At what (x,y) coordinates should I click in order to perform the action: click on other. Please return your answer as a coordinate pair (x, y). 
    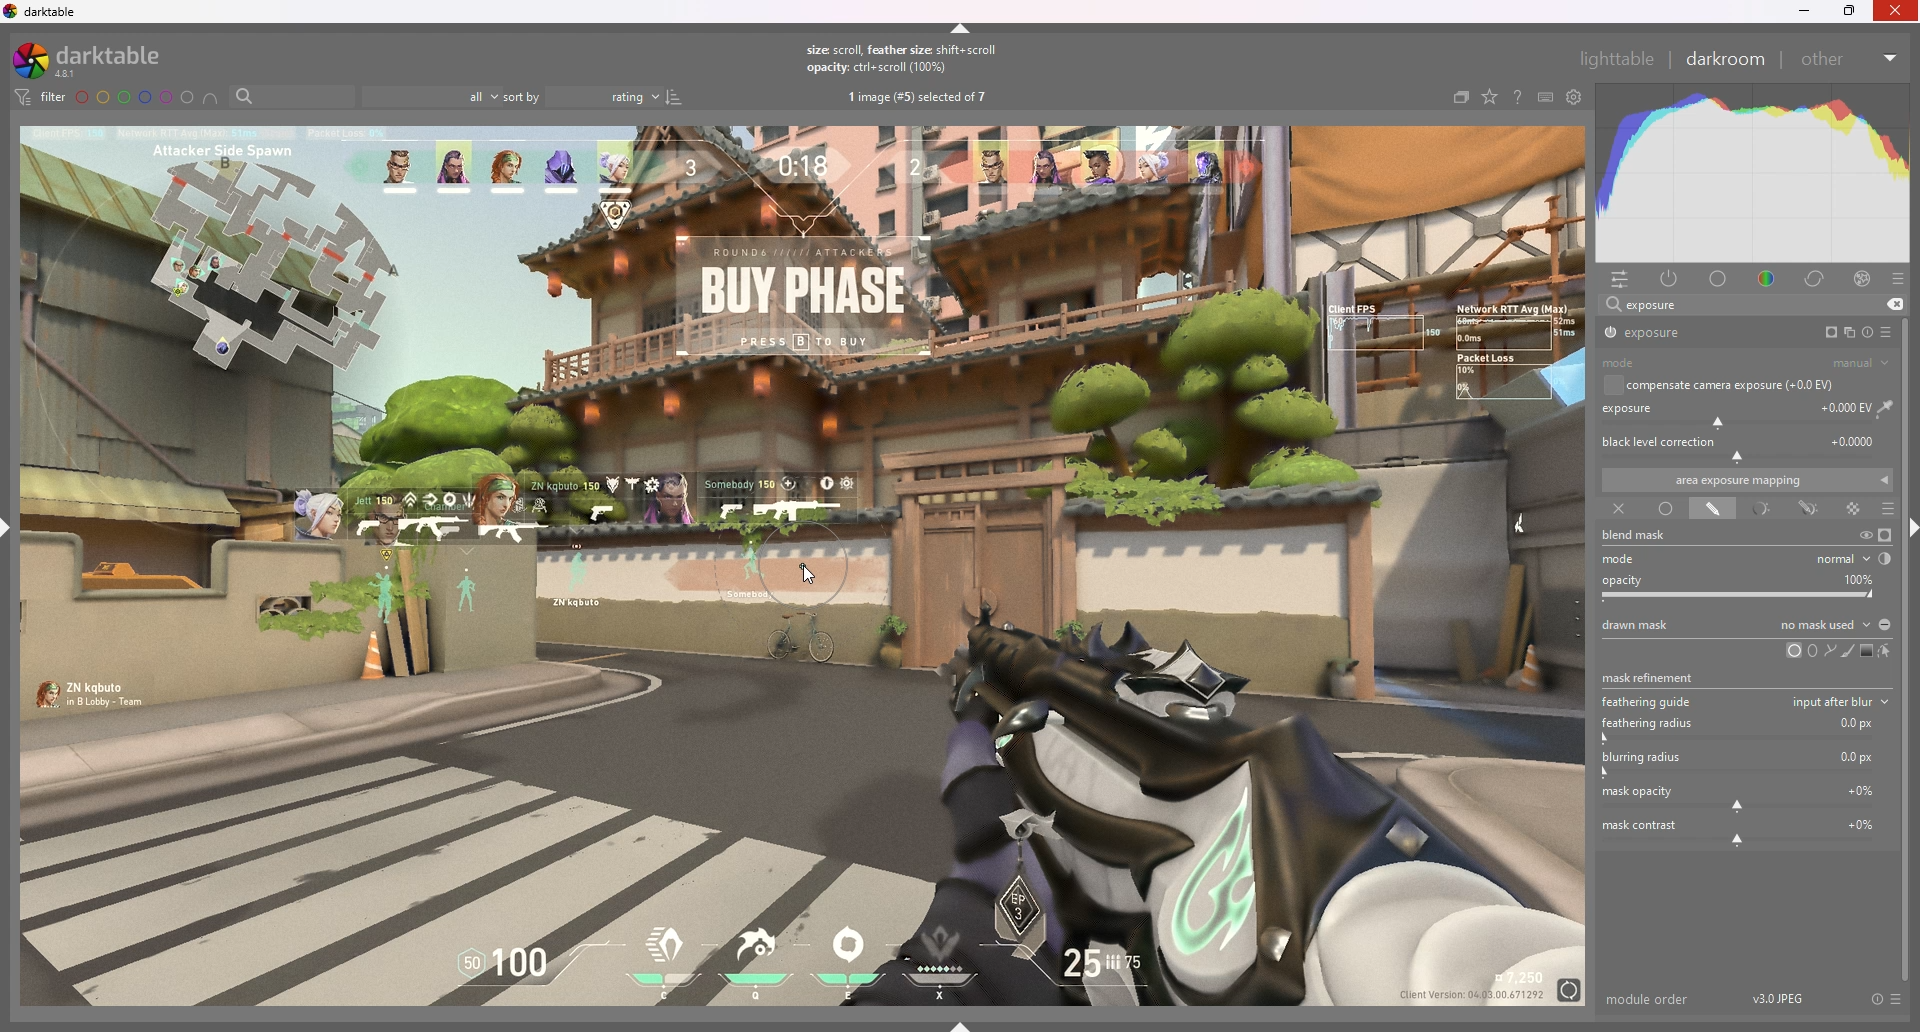
    Looking at the image, I should click on (1850, 59).